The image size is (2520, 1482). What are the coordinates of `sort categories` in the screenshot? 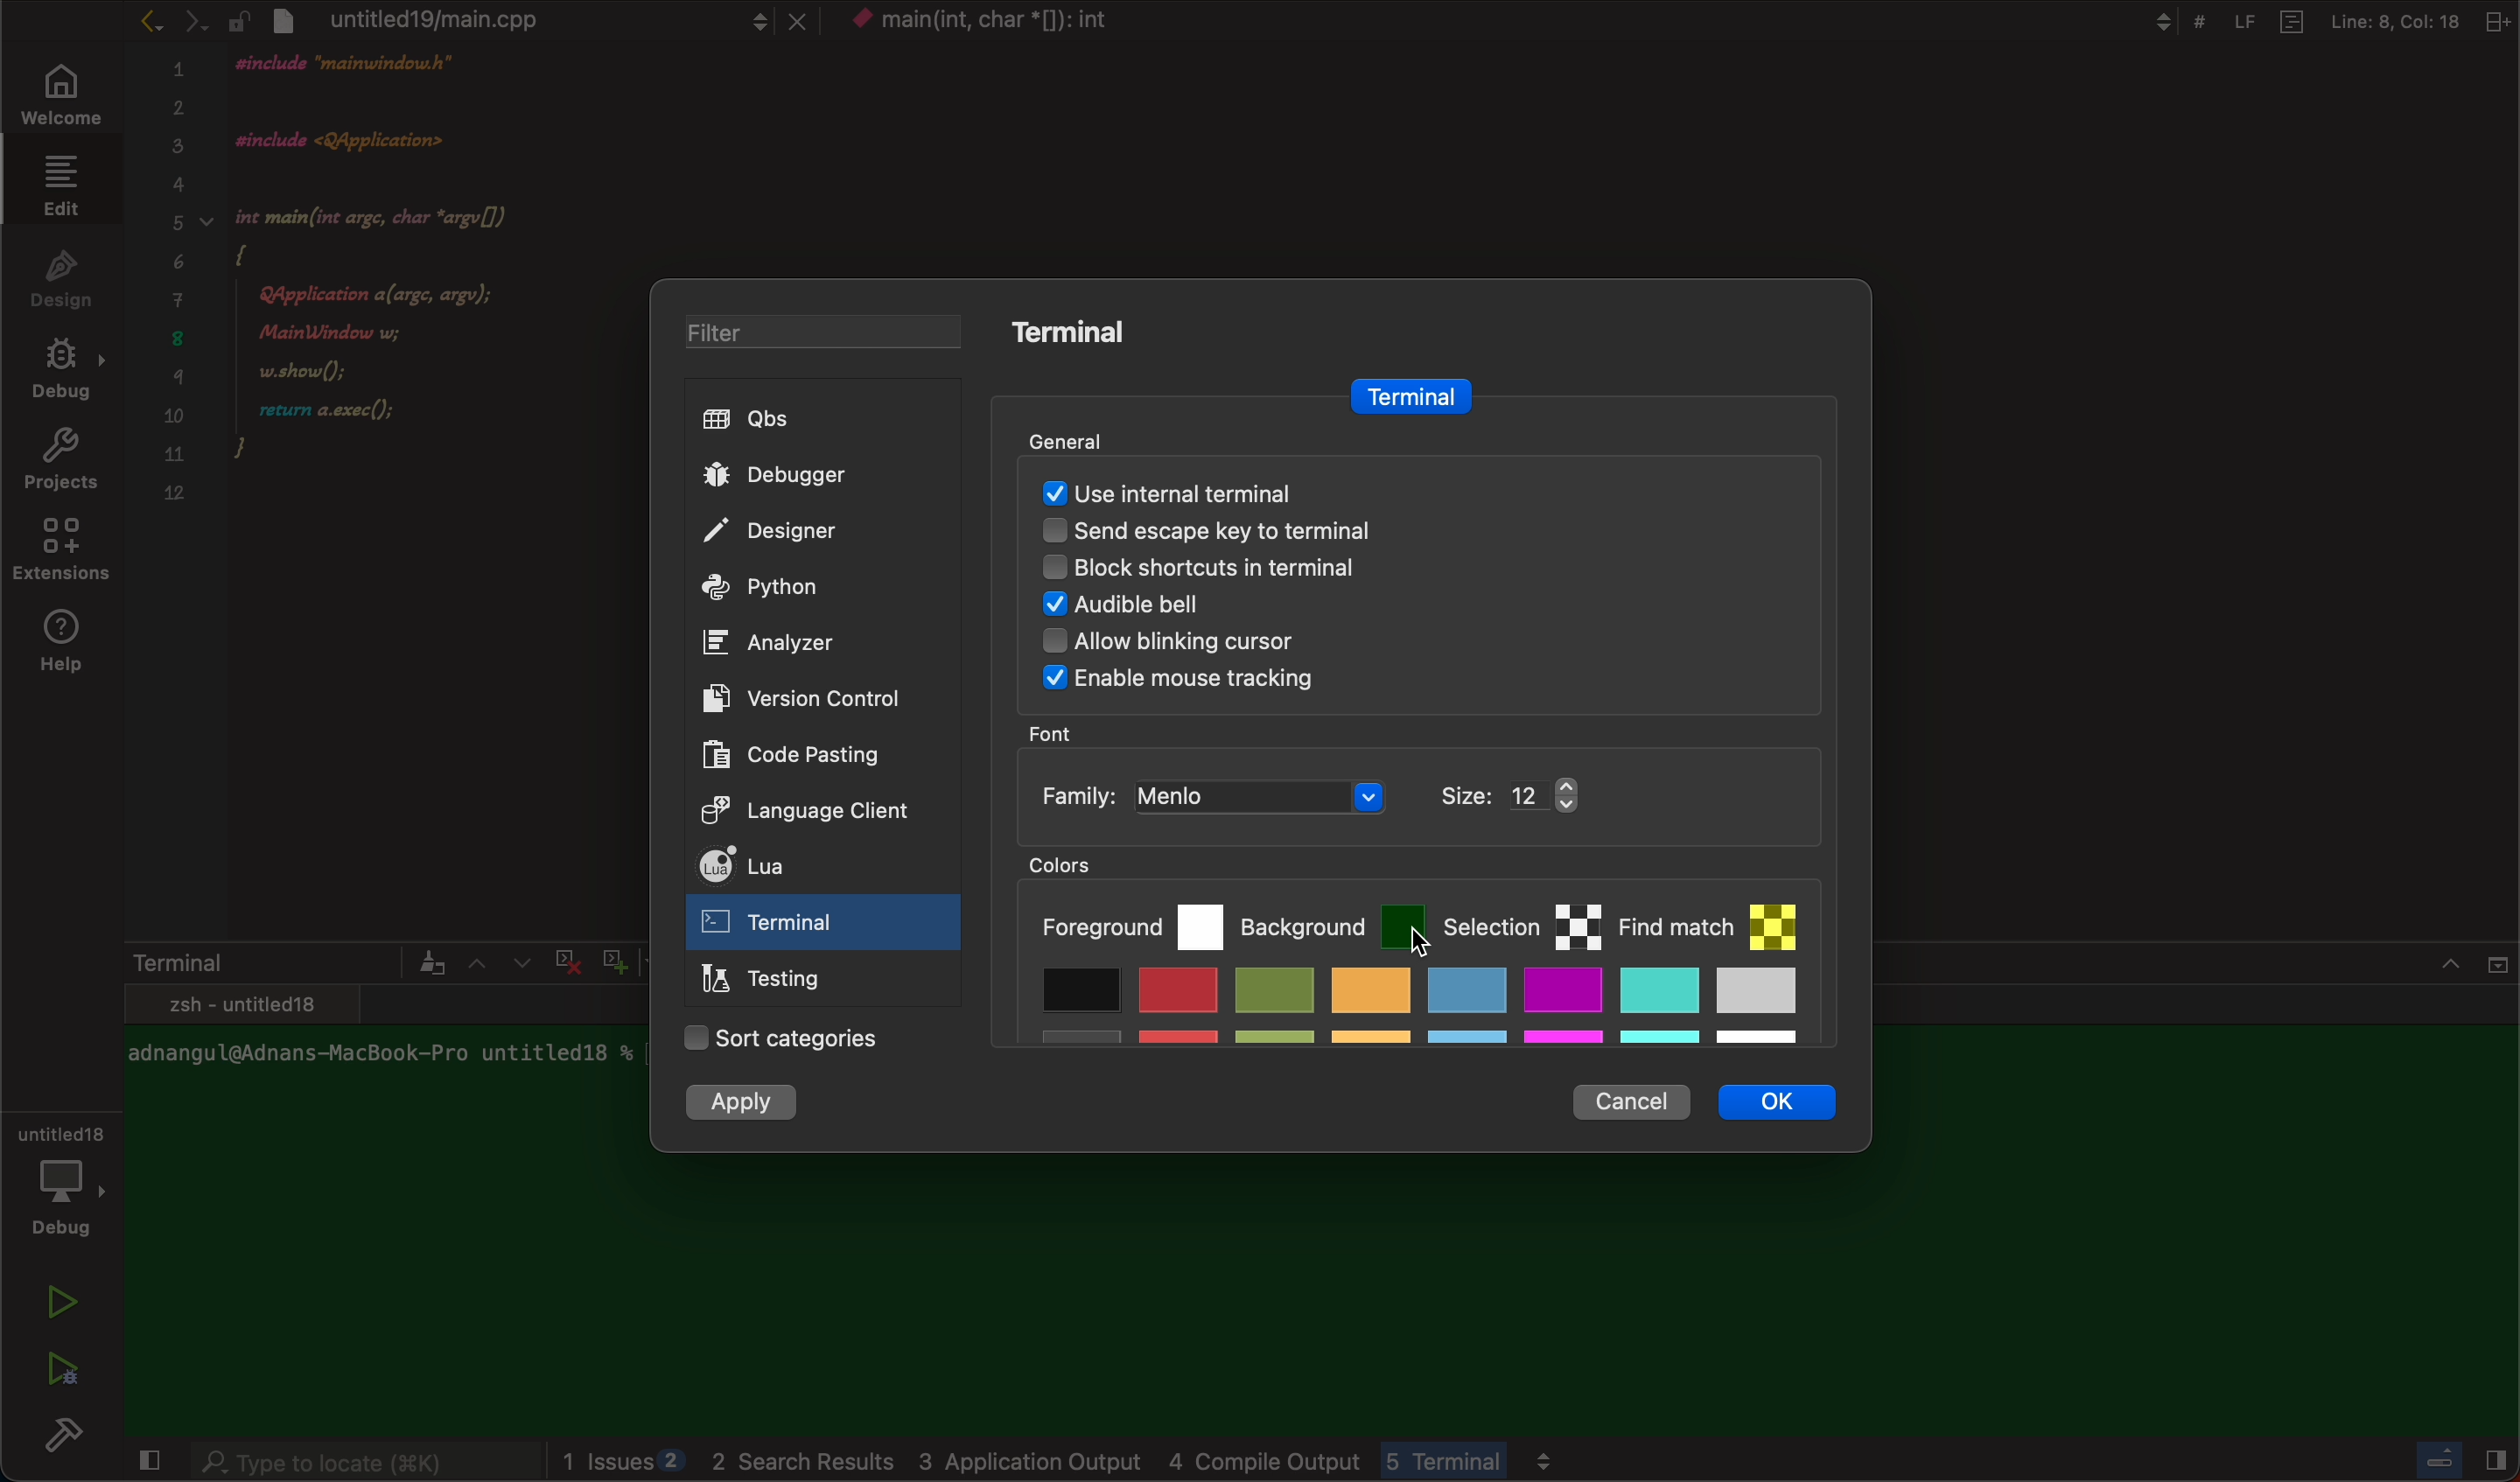 It's located at (785, 1040).